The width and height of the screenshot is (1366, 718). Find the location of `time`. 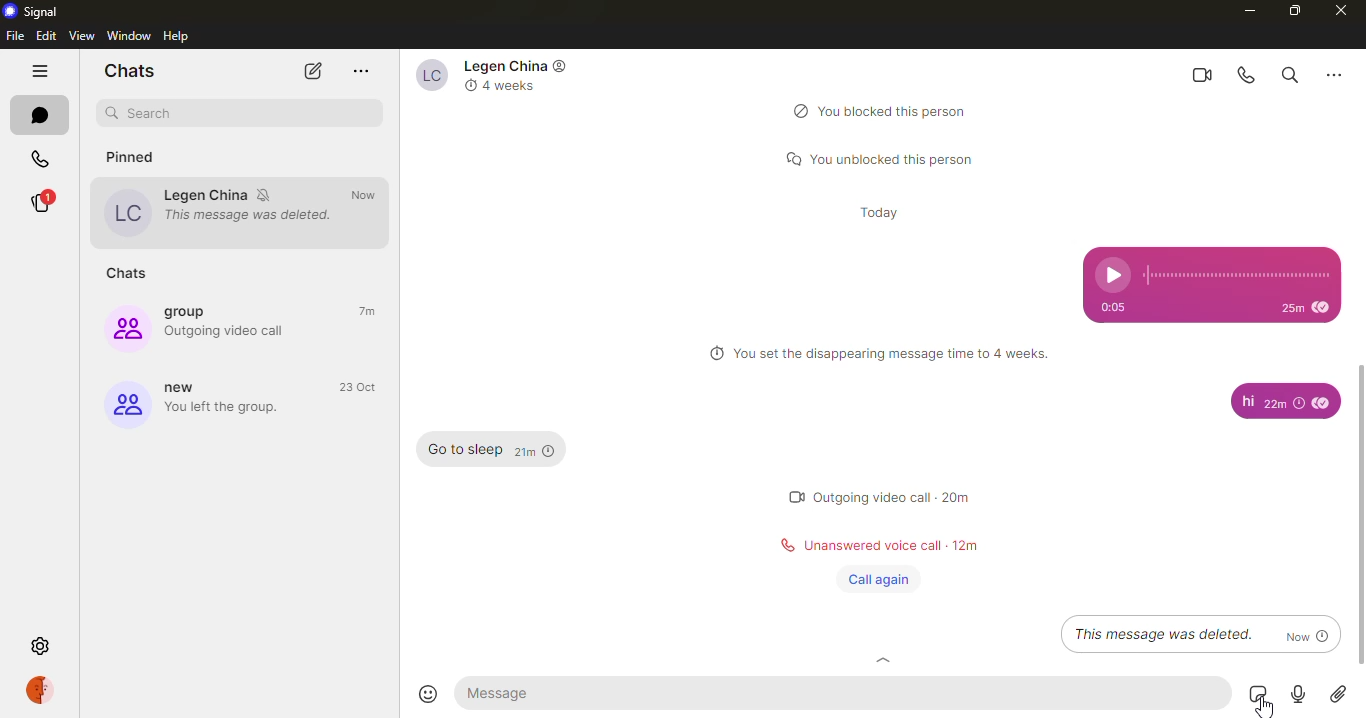

time is located at coordinates (1305, 306).